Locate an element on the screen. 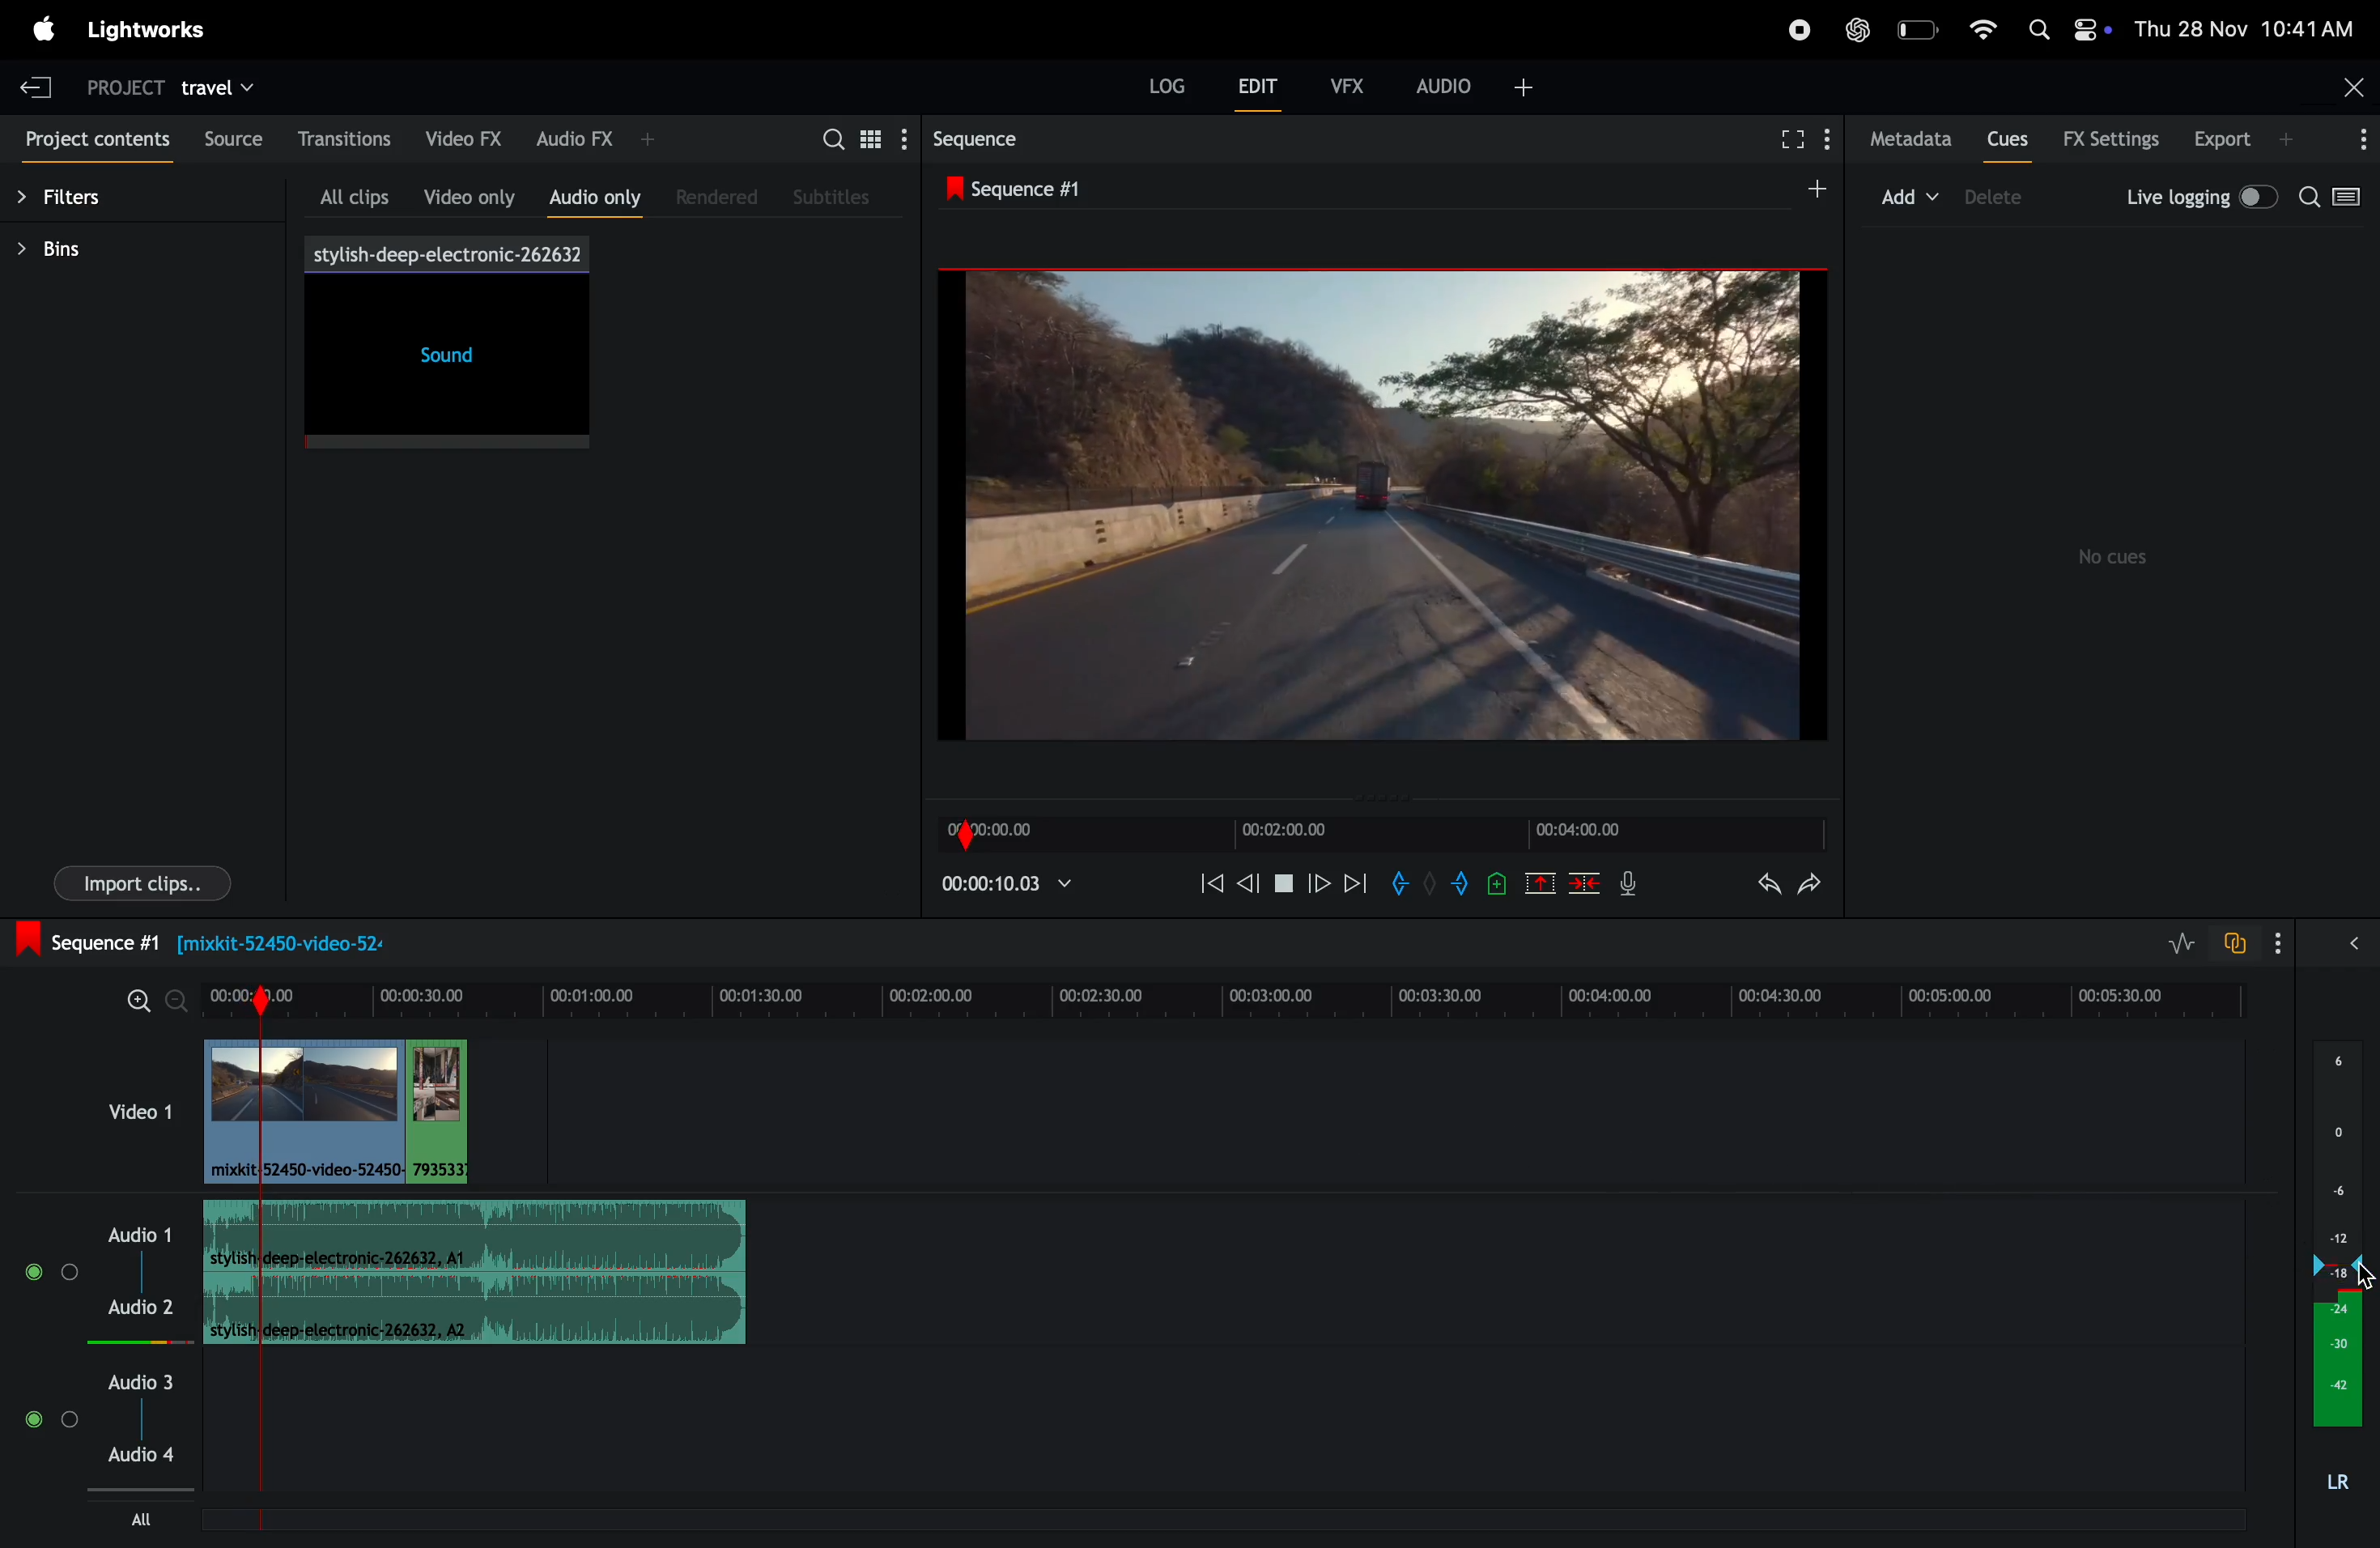  Pointer Cursor is located at coordinates (2359, 1275).